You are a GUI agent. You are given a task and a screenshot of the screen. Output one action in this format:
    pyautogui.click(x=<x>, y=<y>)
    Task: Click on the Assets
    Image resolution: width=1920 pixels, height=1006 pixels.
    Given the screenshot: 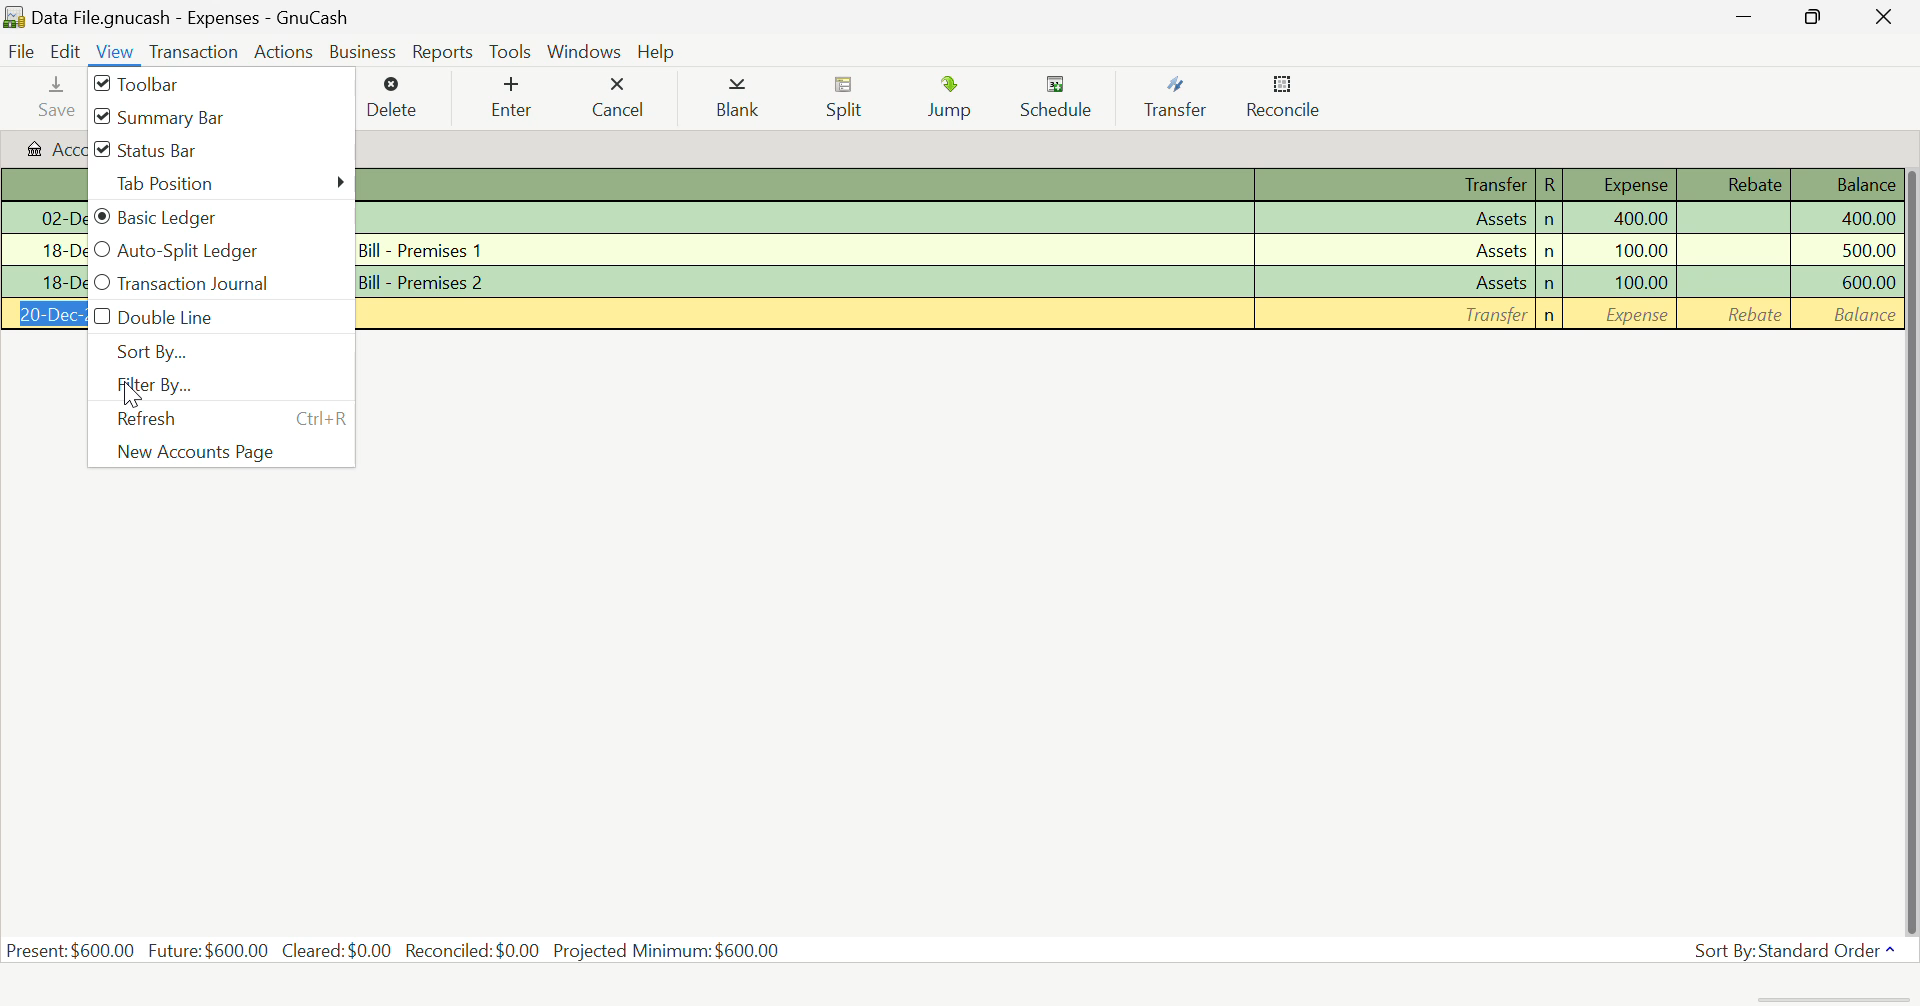 What is the action you would take?
    pyautogui.click(x=1393, y=281)
    